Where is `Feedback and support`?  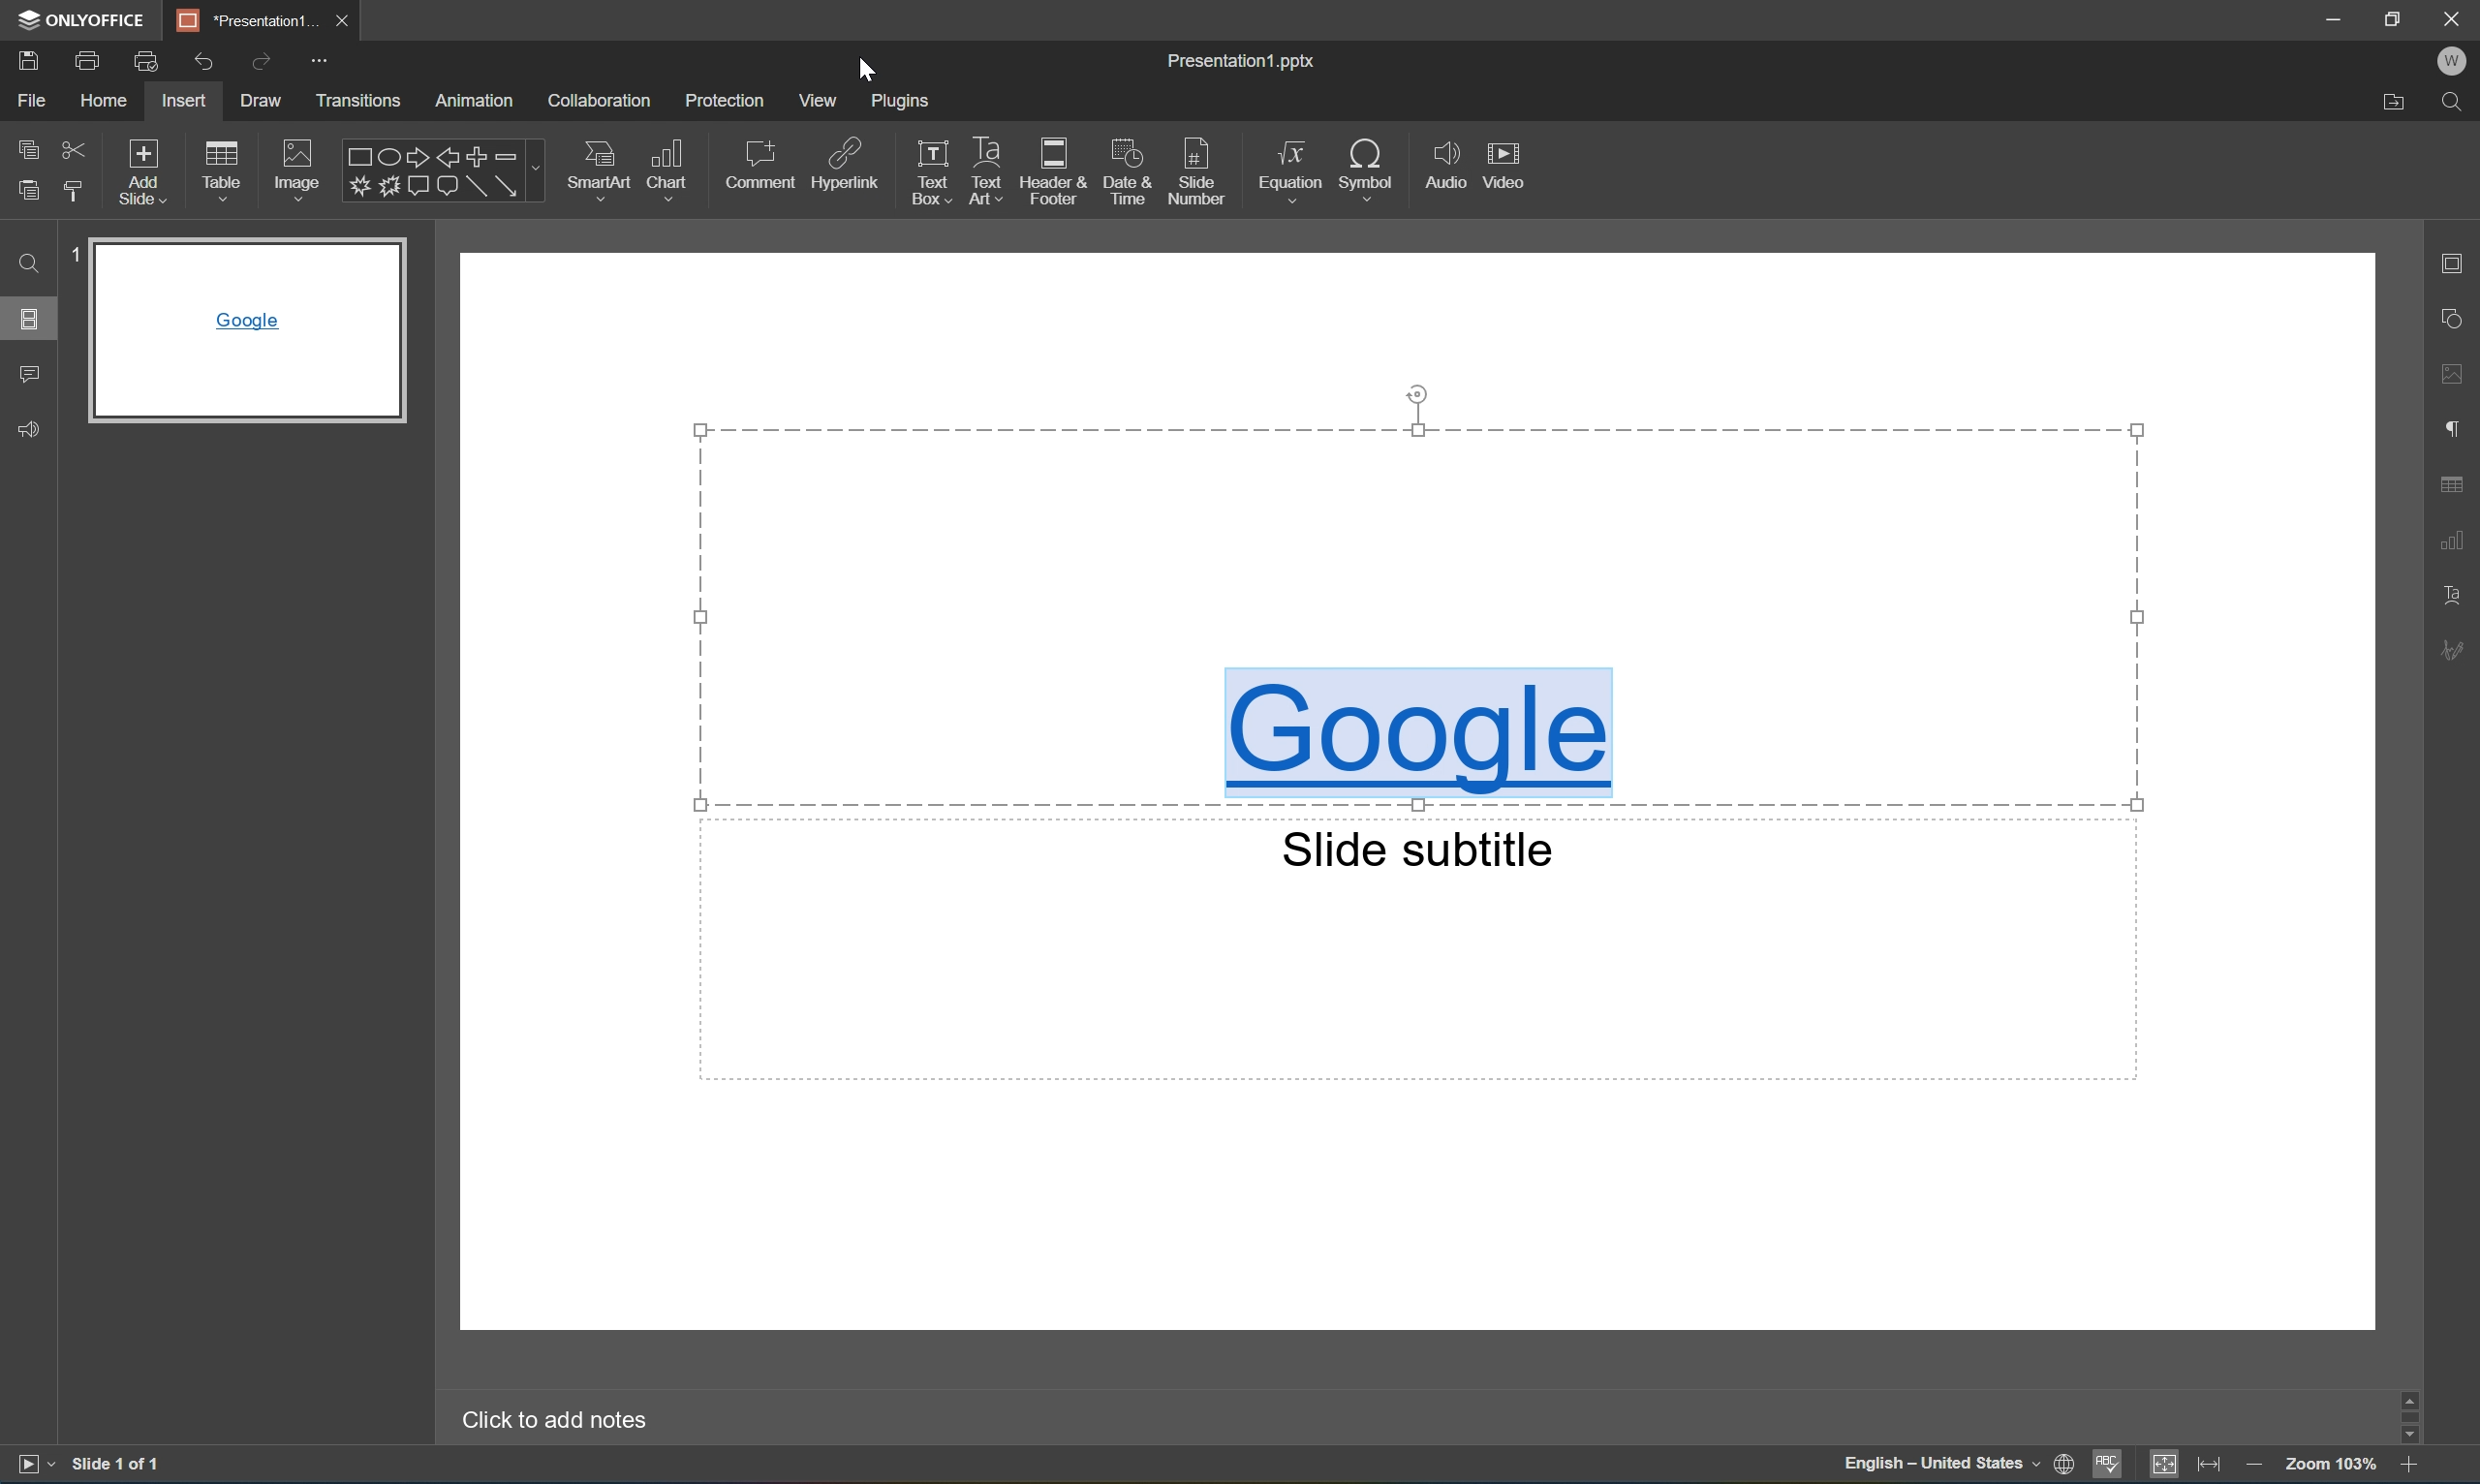 Feedback and support is located at coordinates (28, 427).